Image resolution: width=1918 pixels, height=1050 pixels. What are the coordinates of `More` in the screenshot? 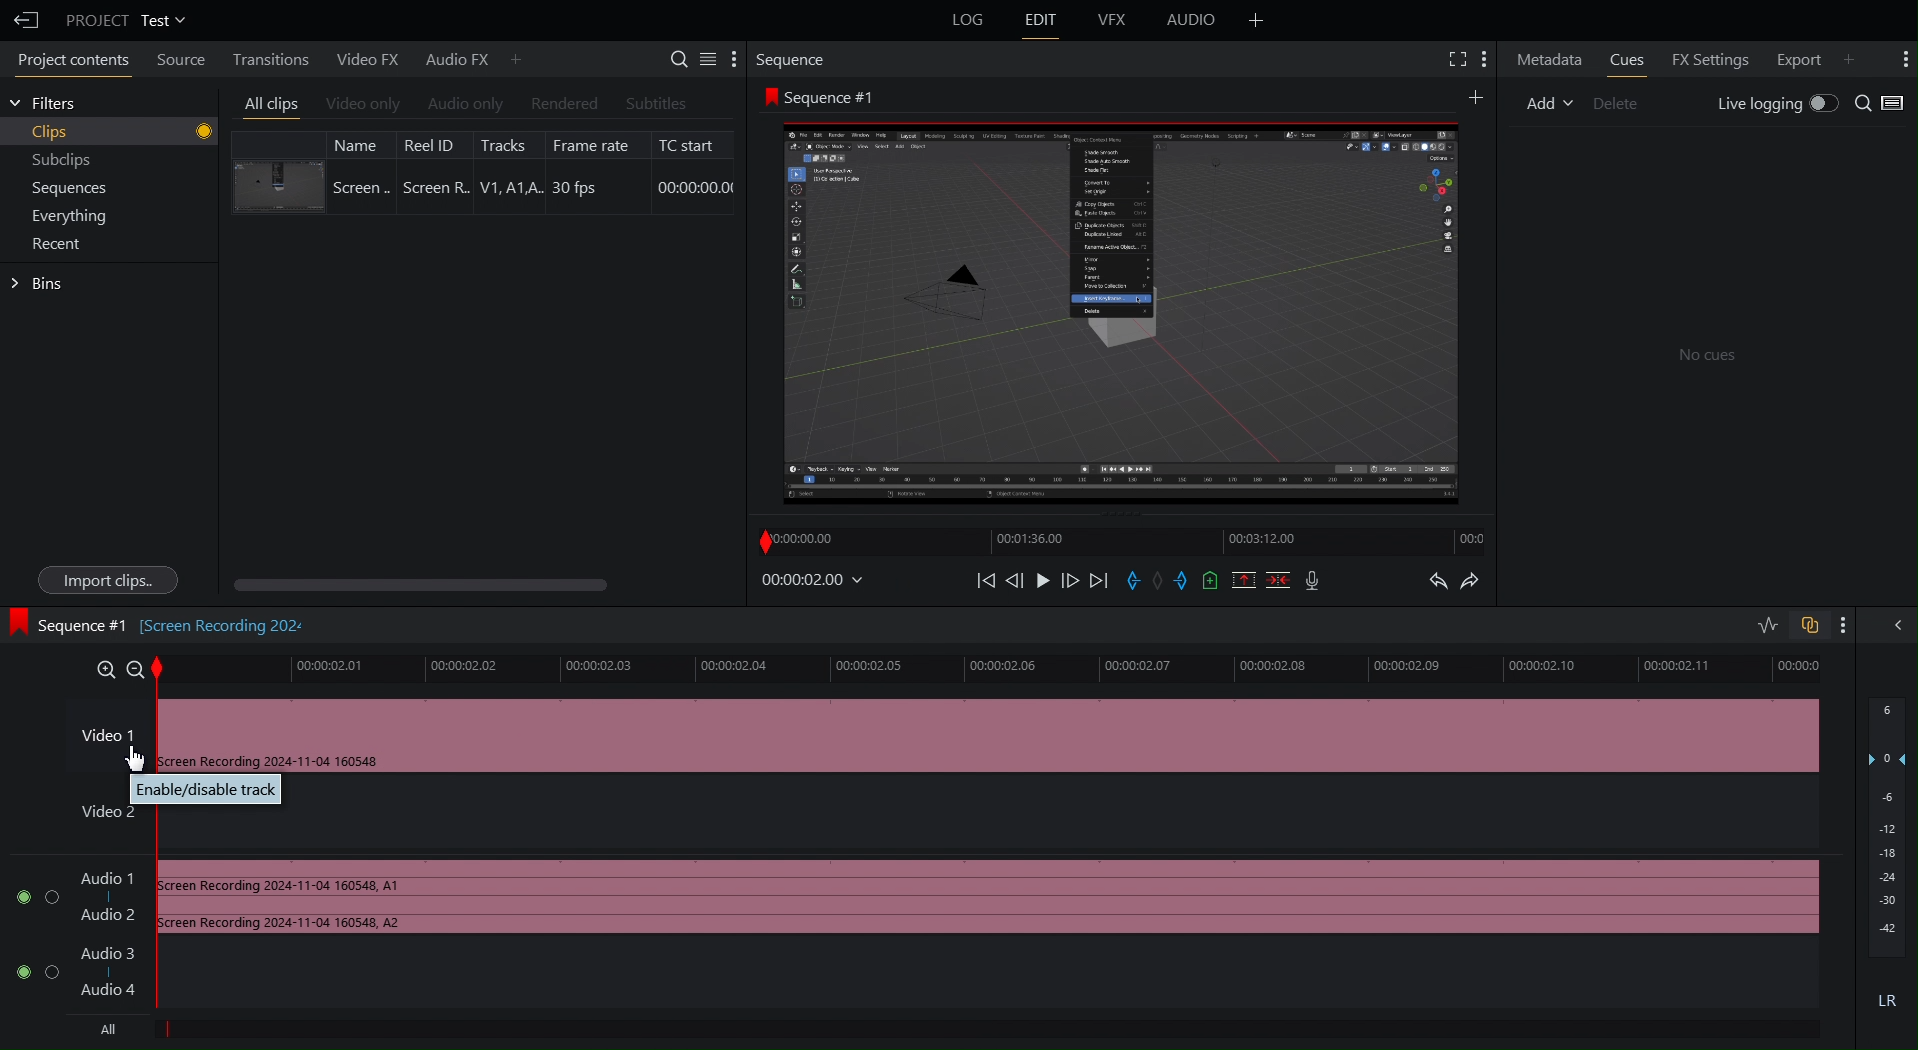 It's located at (1900, 59).